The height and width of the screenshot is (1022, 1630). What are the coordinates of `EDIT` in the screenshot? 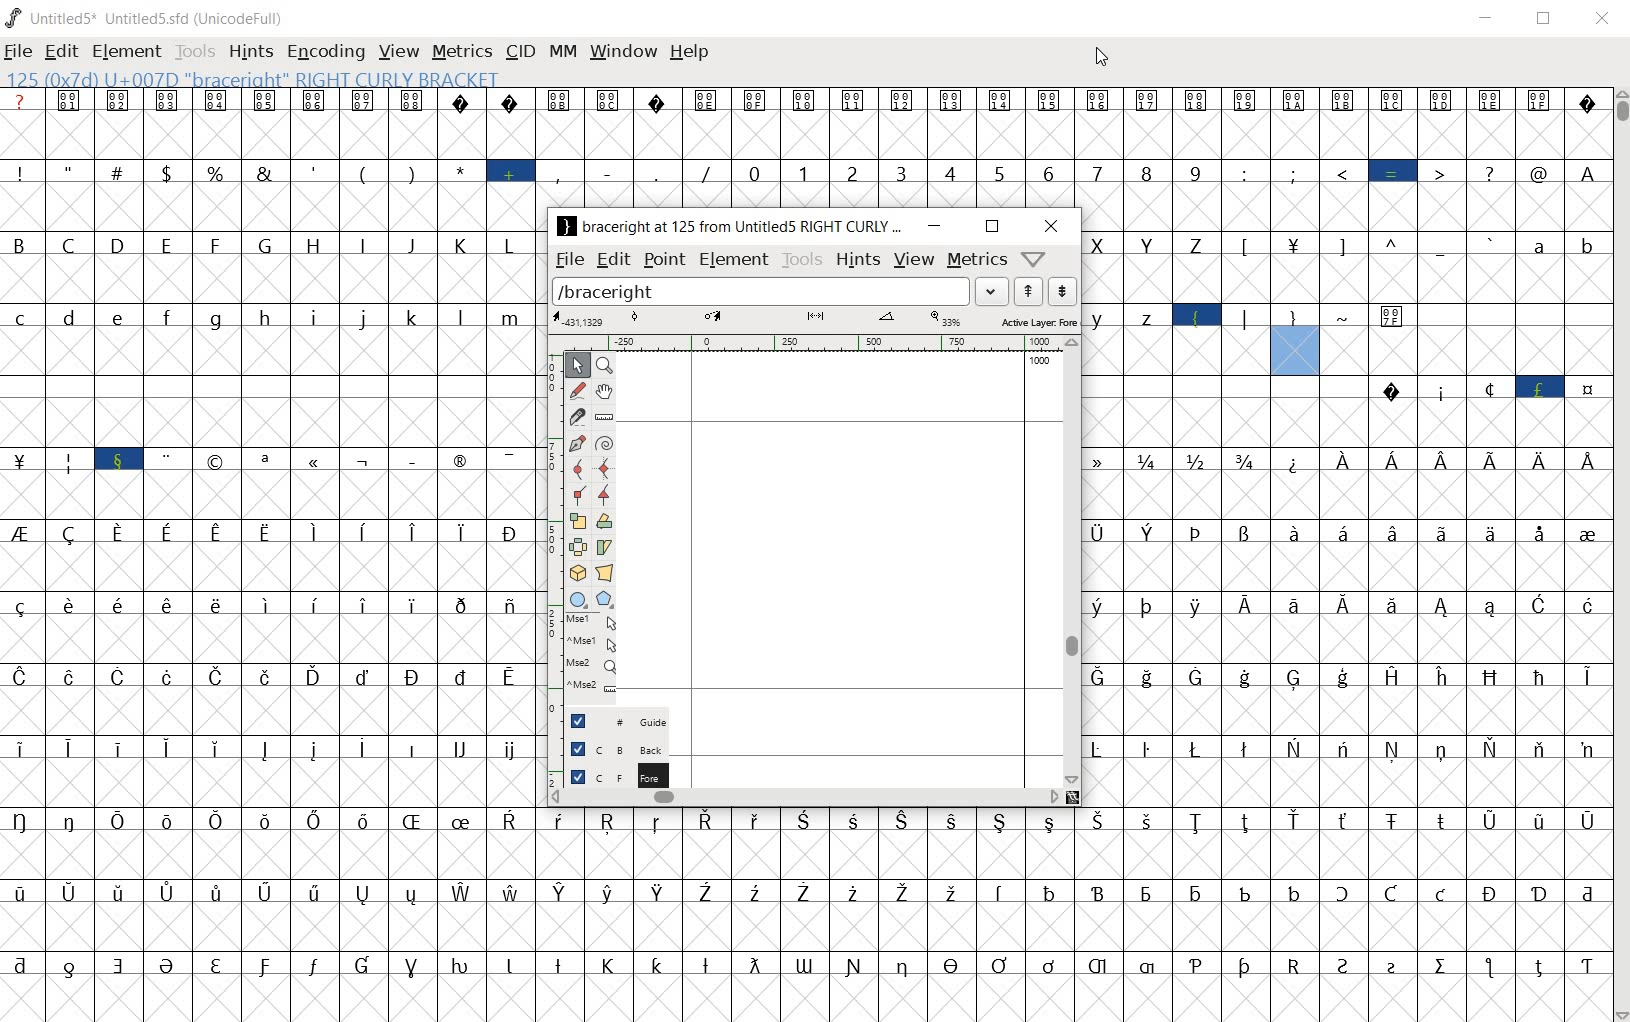 It's located at (61, 53).